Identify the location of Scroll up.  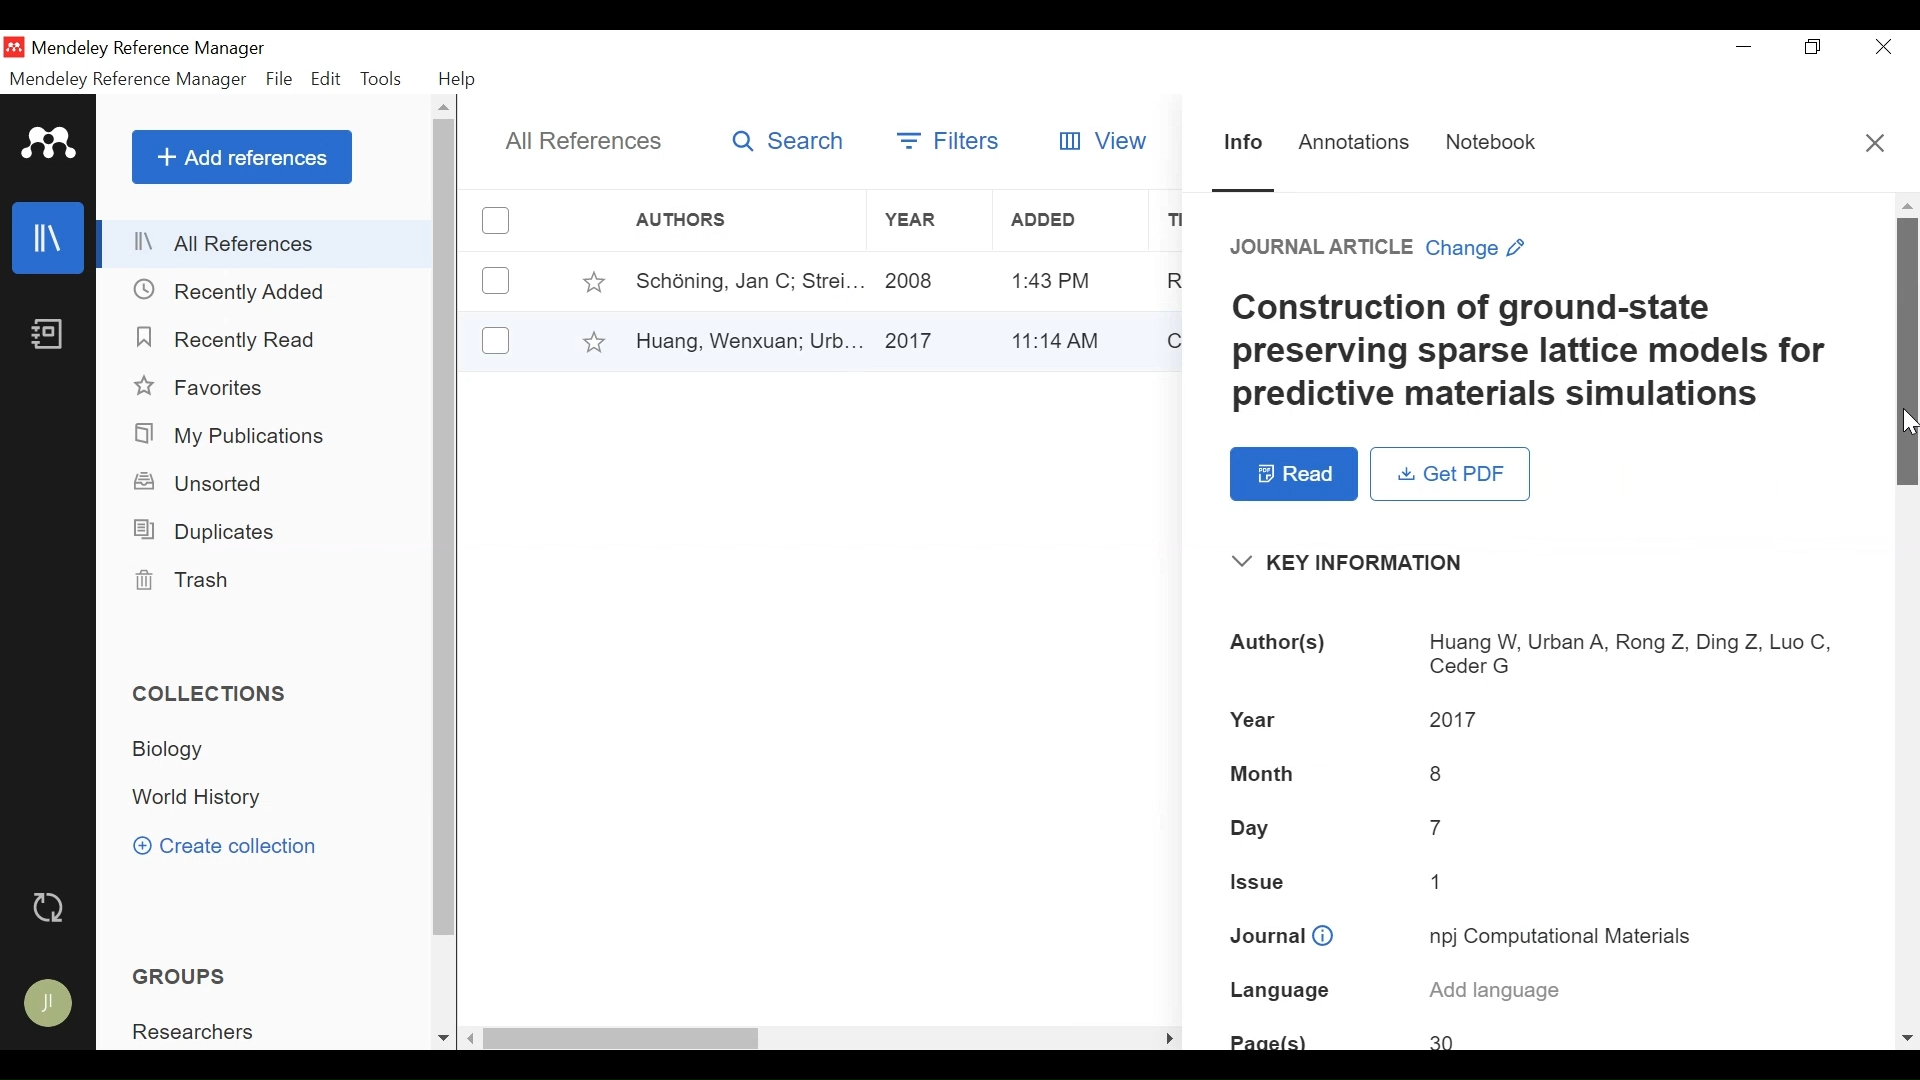
(445, 106).